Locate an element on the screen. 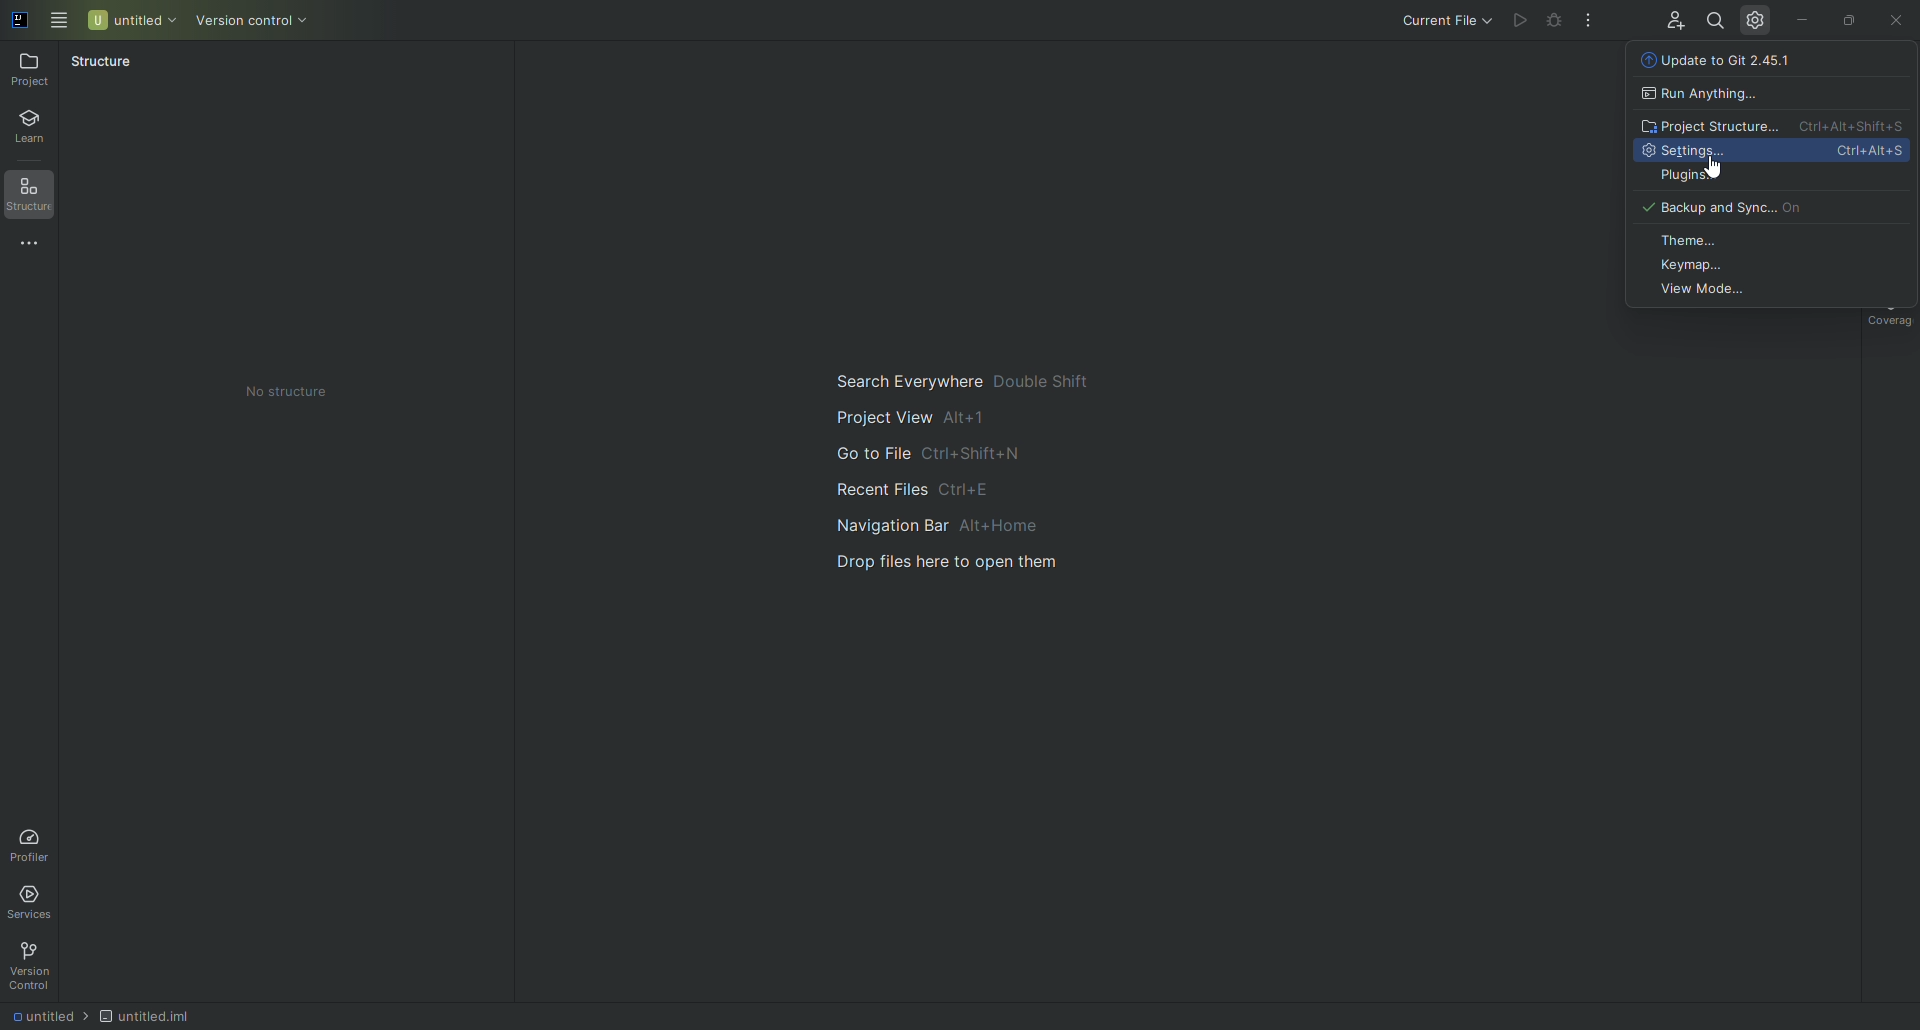  Close is located at coordinates (1894, 21).